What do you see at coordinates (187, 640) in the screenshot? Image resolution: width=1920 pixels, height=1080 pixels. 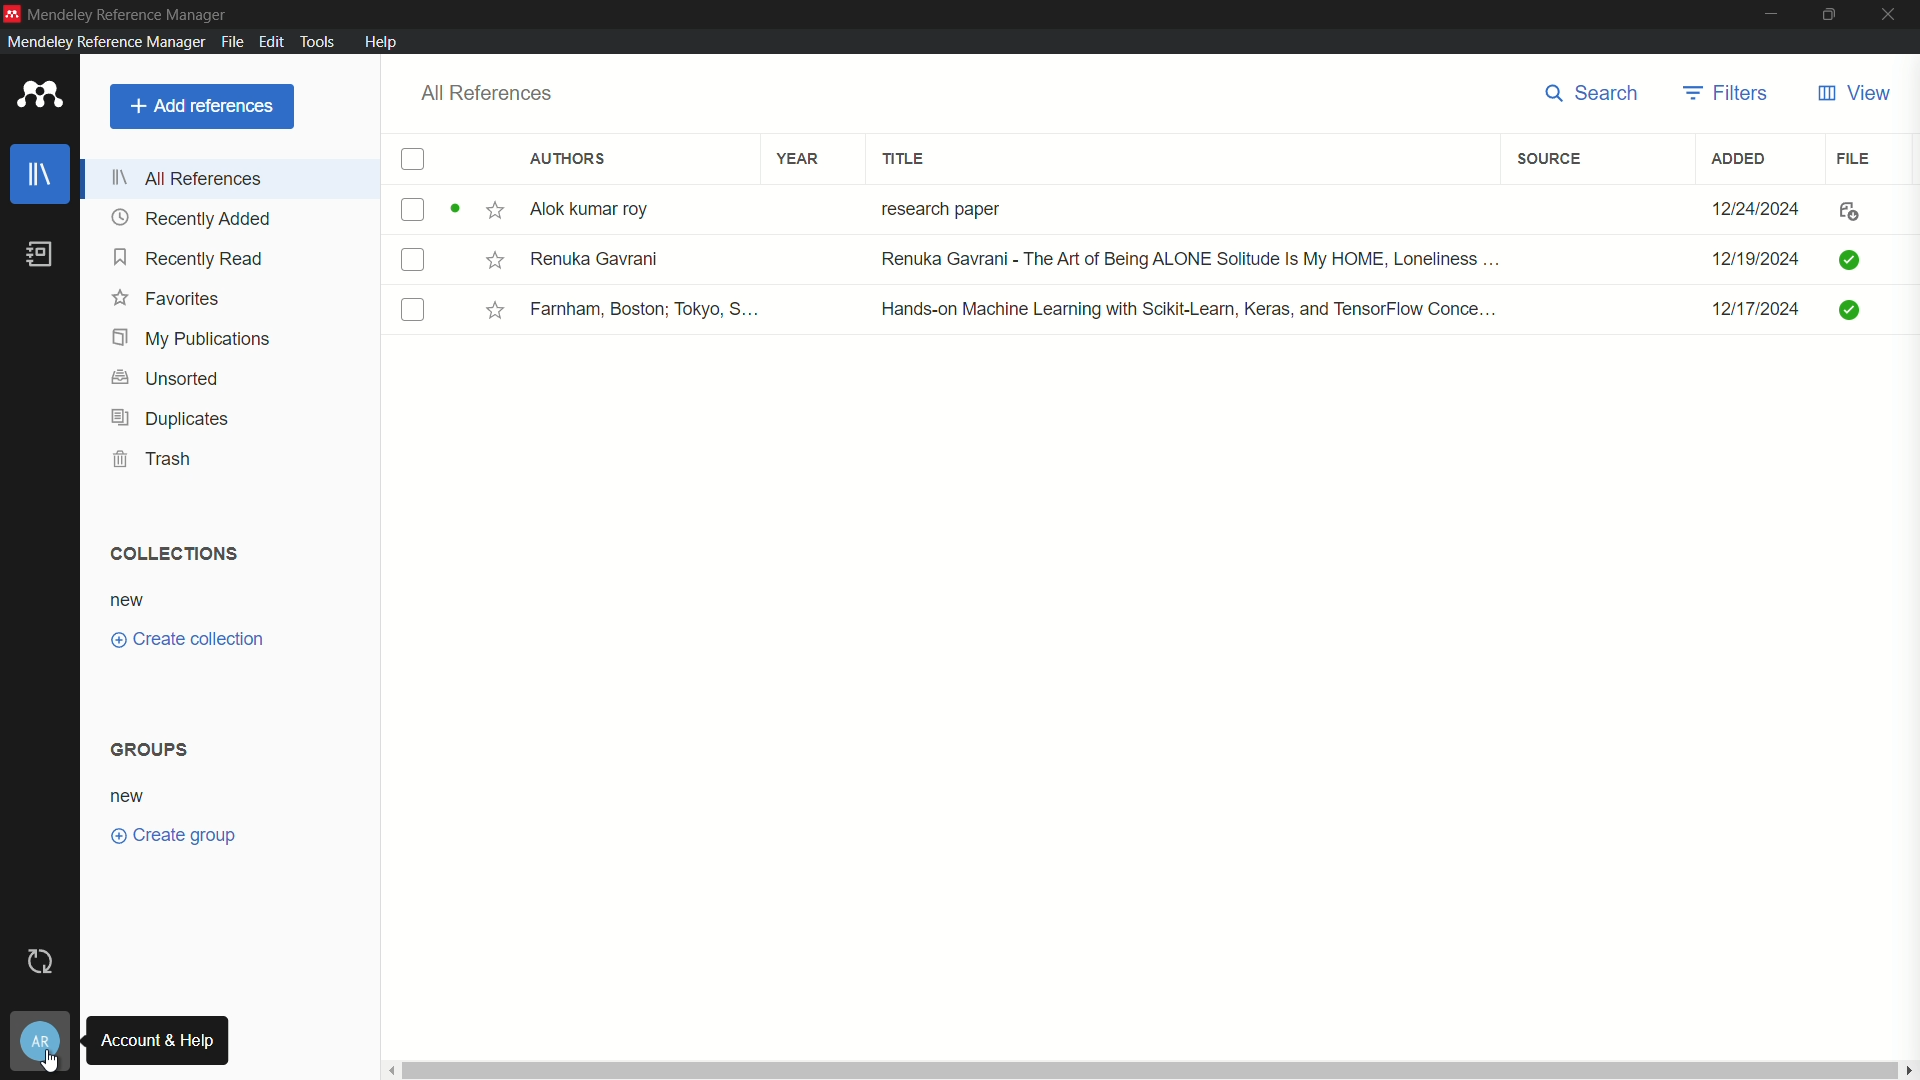 I see `create collection` at bounding box center [187, 640].